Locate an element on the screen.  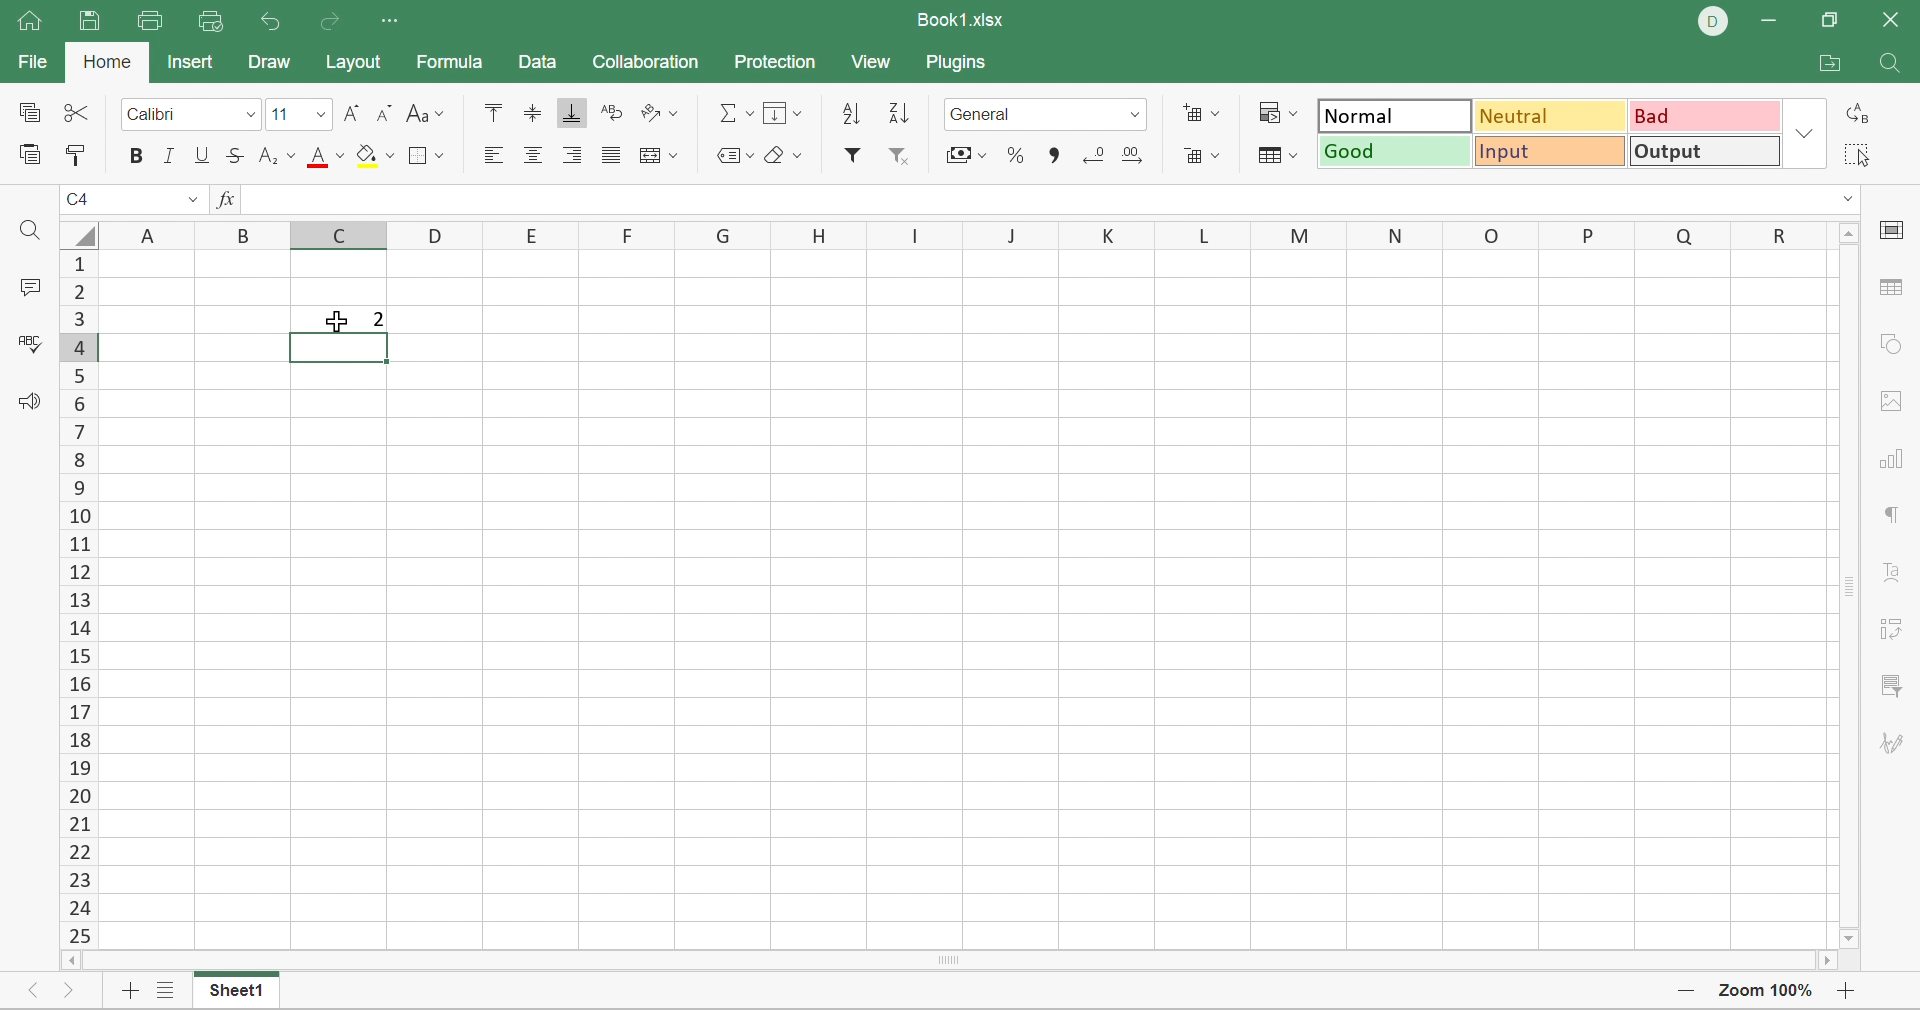
Find is located at coordinates (26, 234).